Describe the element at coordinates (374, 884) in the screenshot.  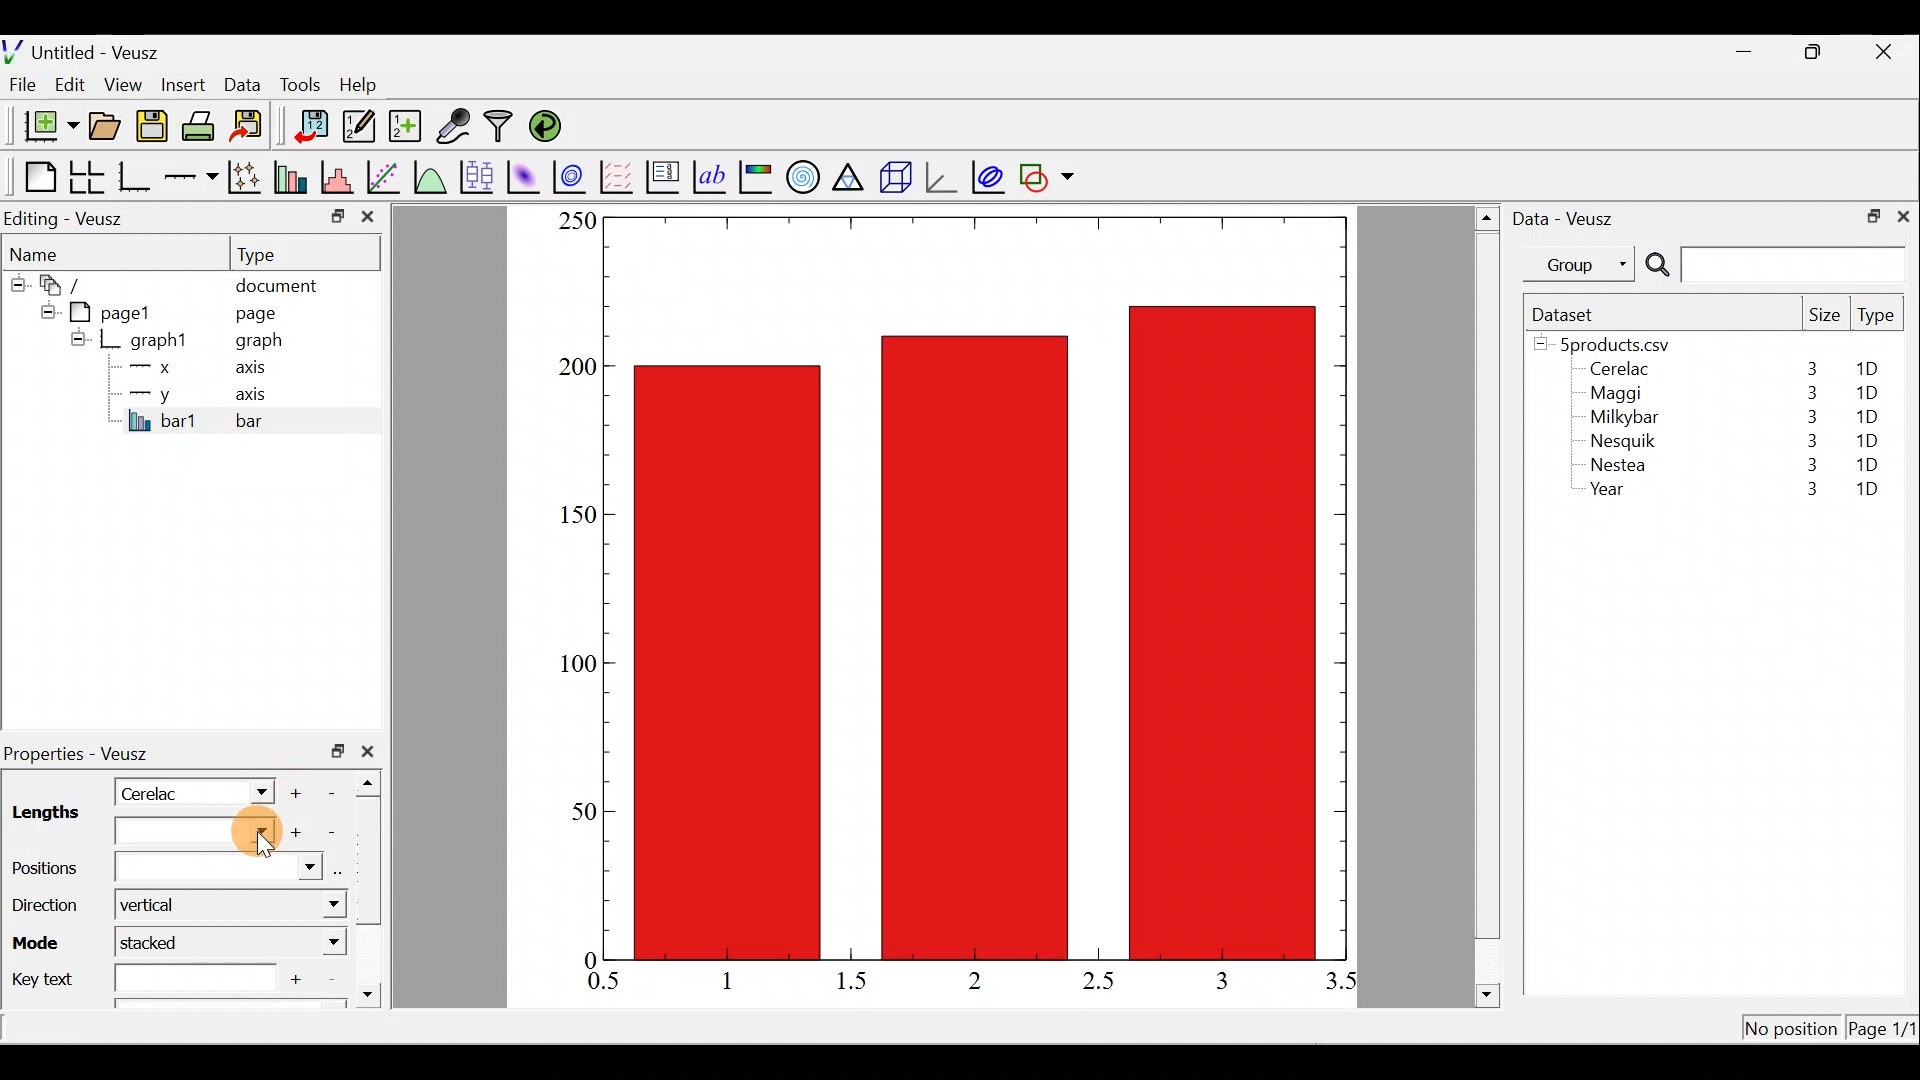
I see `scroll bar` at that location.